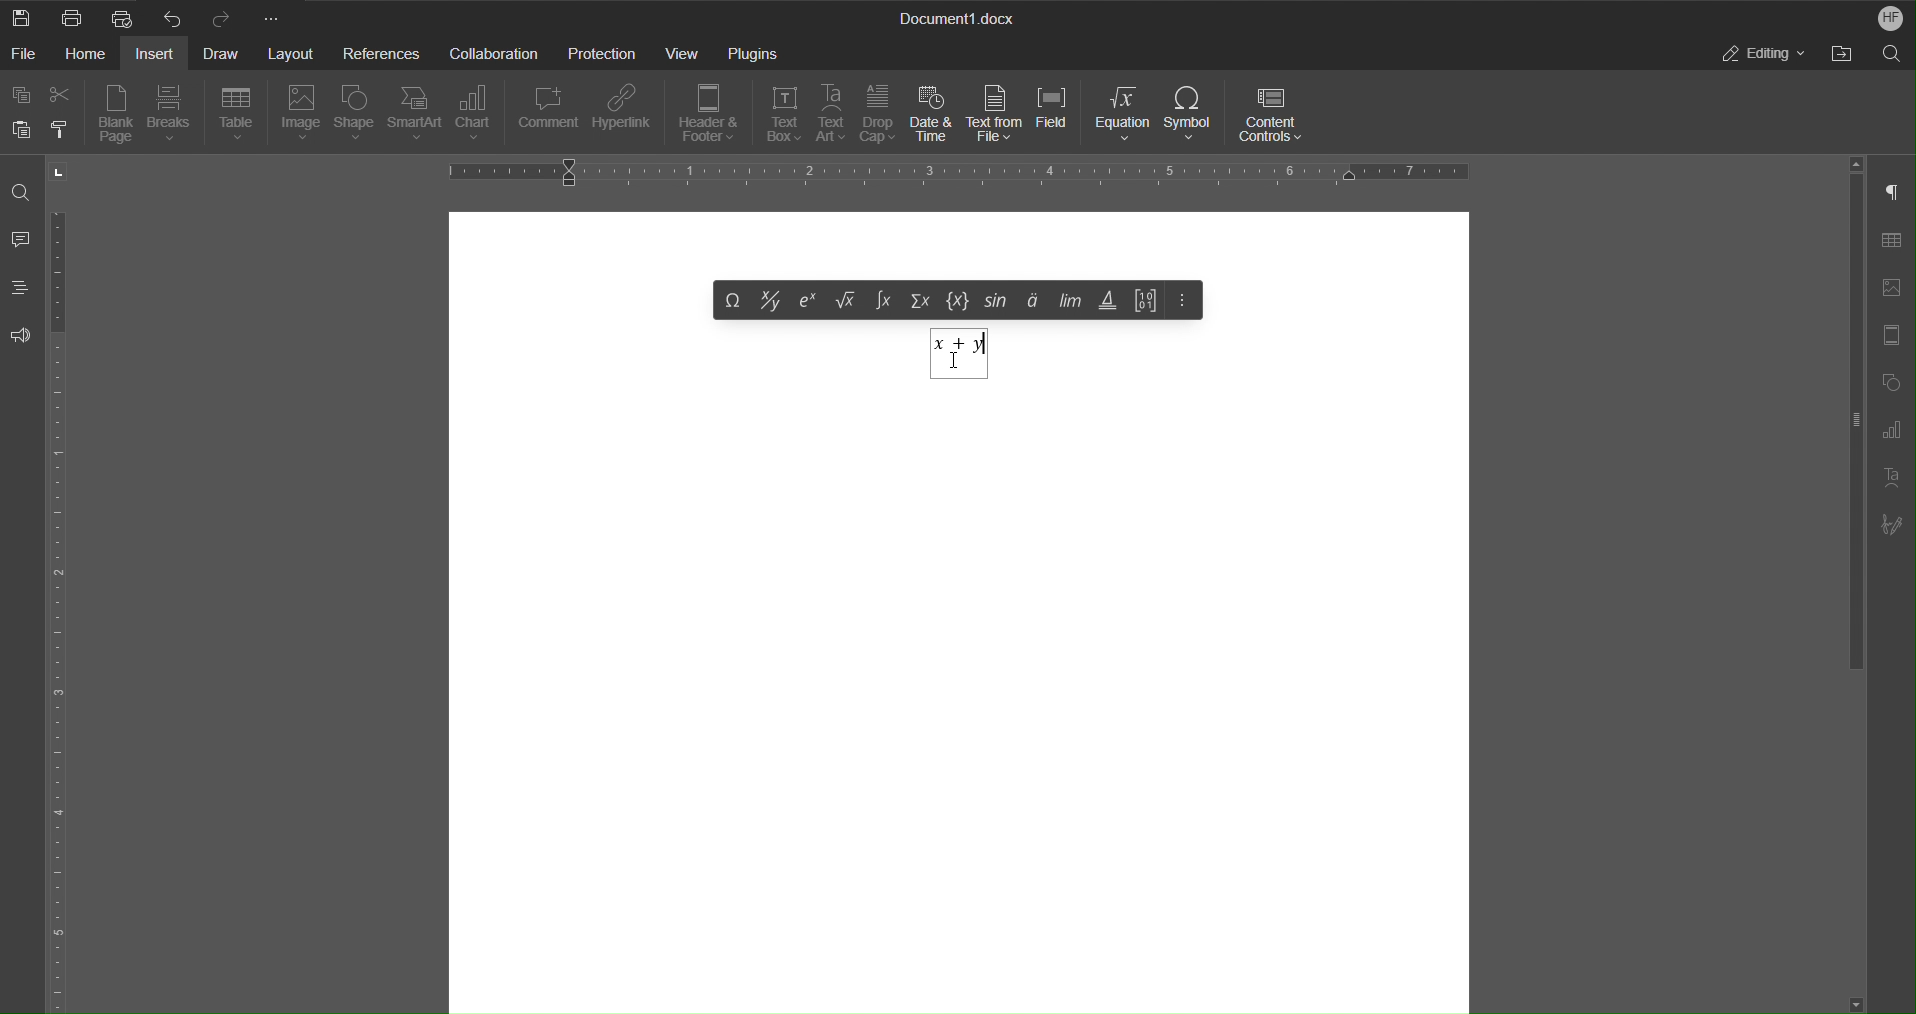  What do you see at coordinates (274, 17) in the screenshot?
I see `More` at bounding box center [274, 17].